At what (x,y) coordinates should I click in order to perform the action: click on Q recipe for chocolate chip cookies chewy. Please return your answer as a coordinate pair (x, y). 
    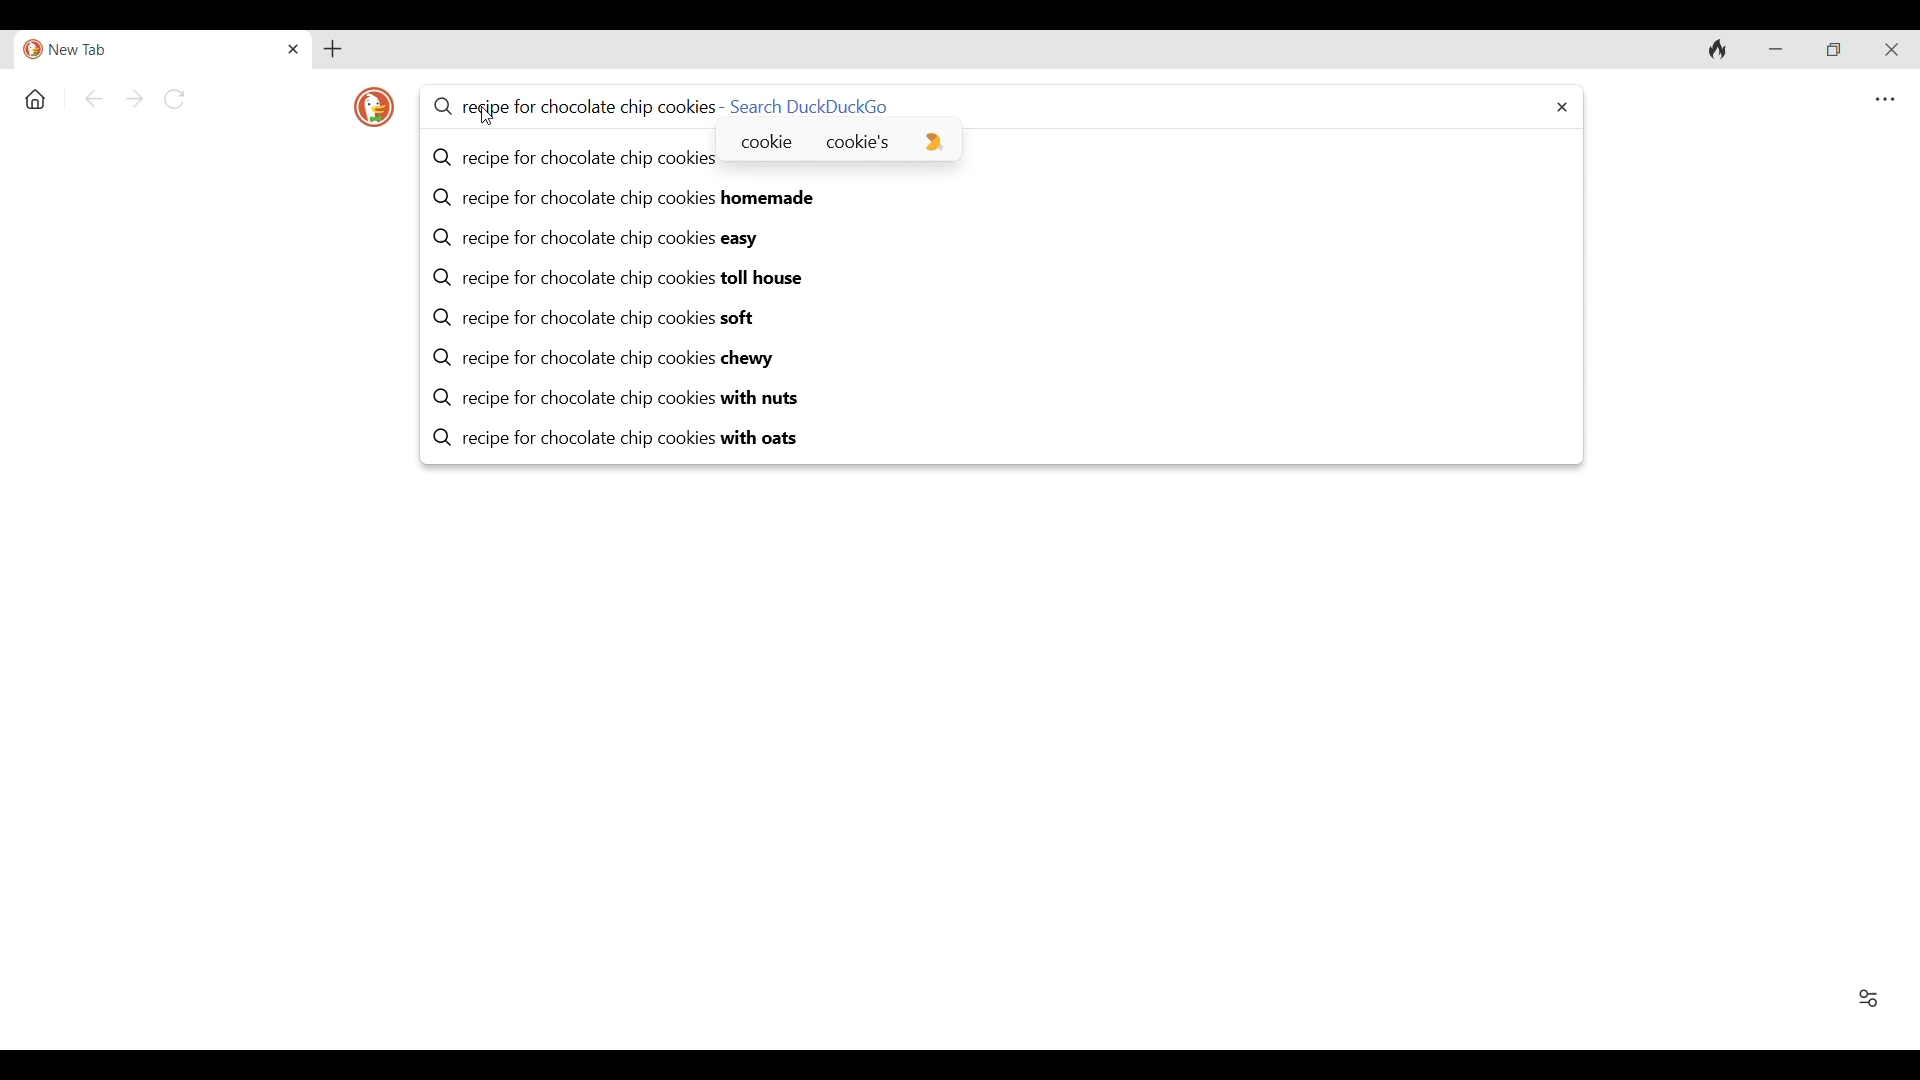
    Looking at the image, I should click on (1004, 359).